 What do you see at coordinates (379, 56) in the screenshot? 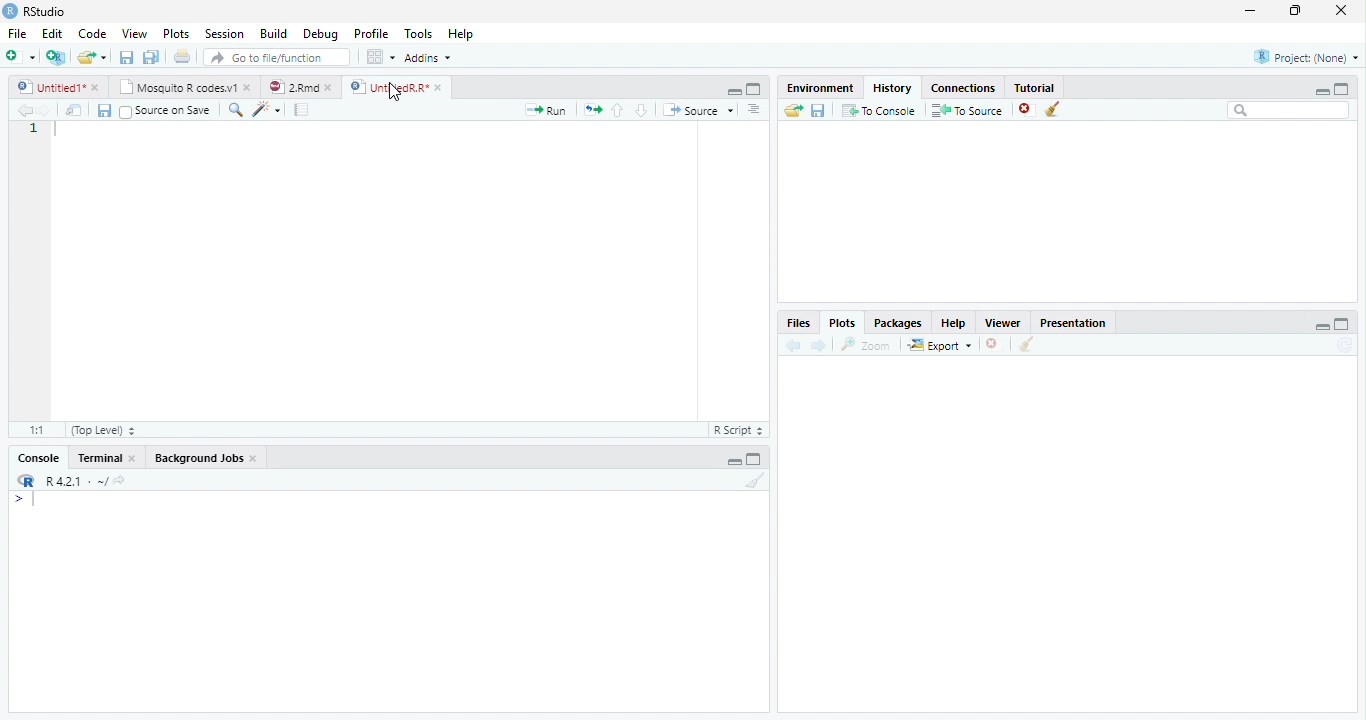
I see `Workspace panes` at bounding box center [379, 56].